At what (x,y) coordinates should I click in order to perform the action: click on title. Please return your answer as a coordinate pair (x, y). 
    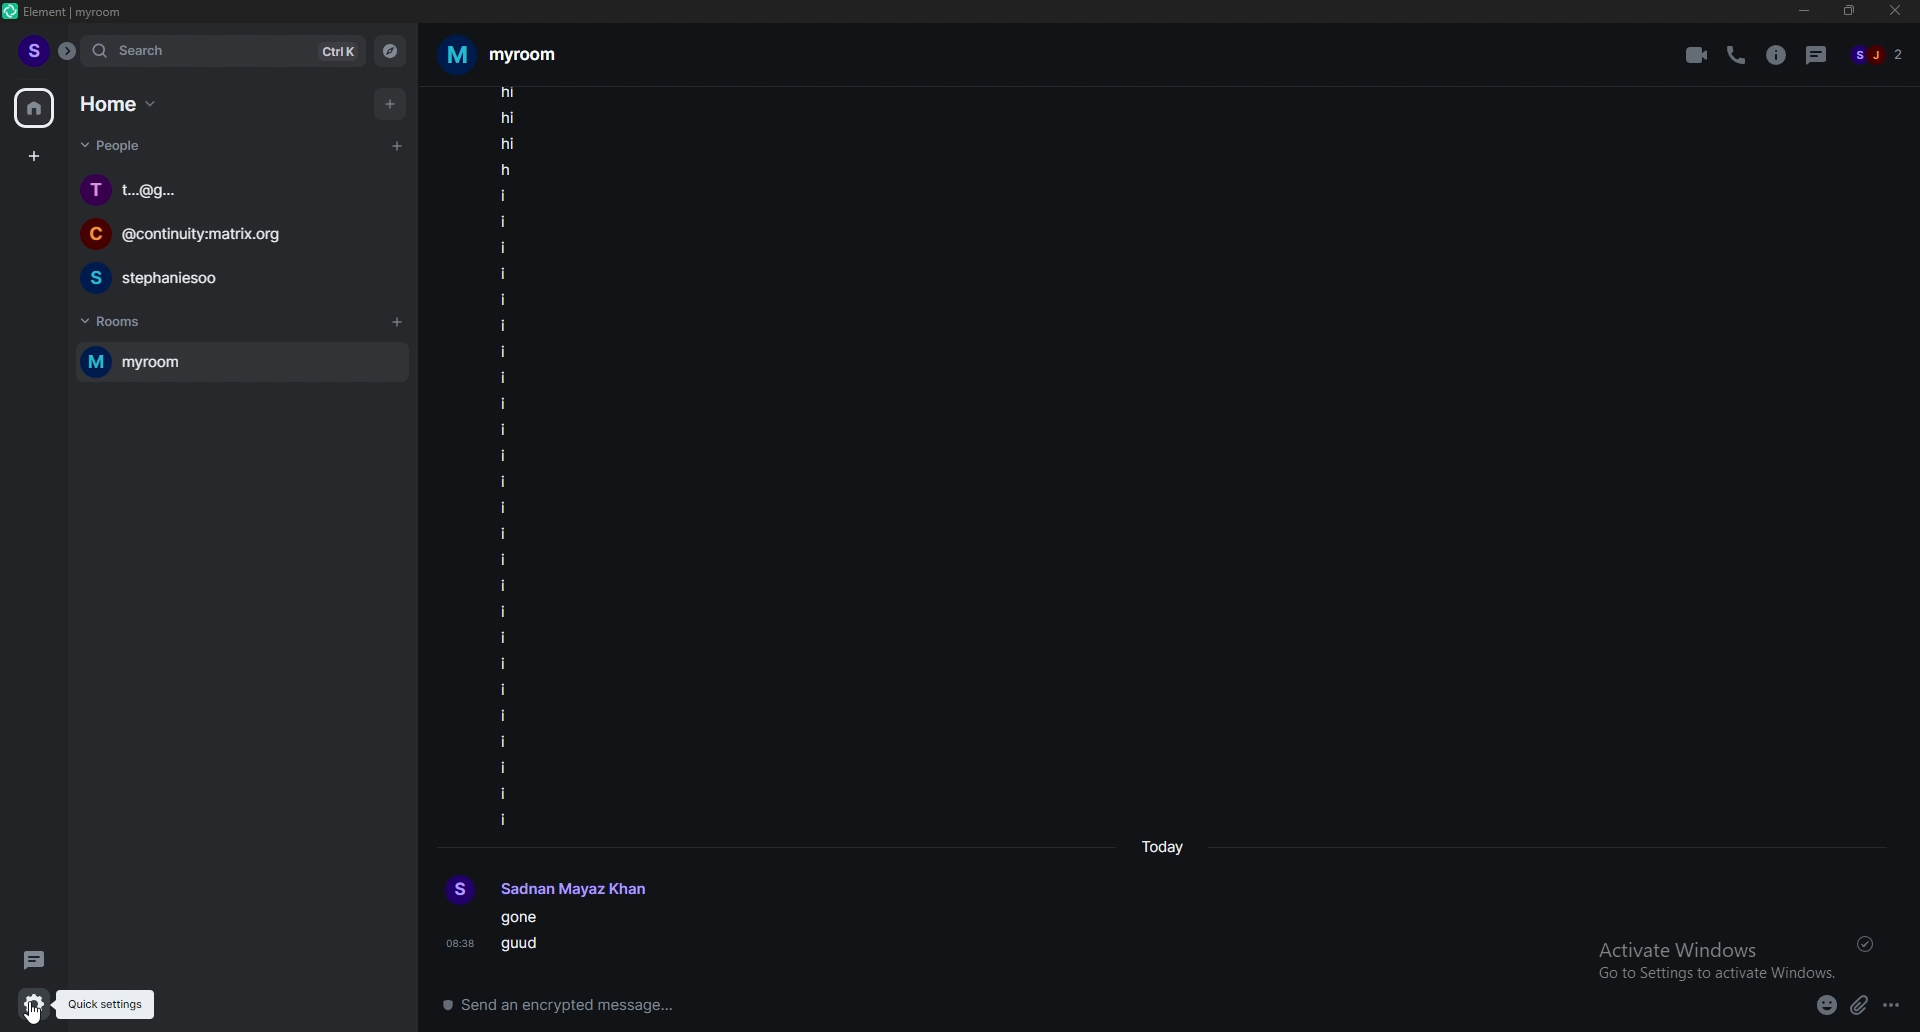
    Looking at the image, I should click on (70, 11).